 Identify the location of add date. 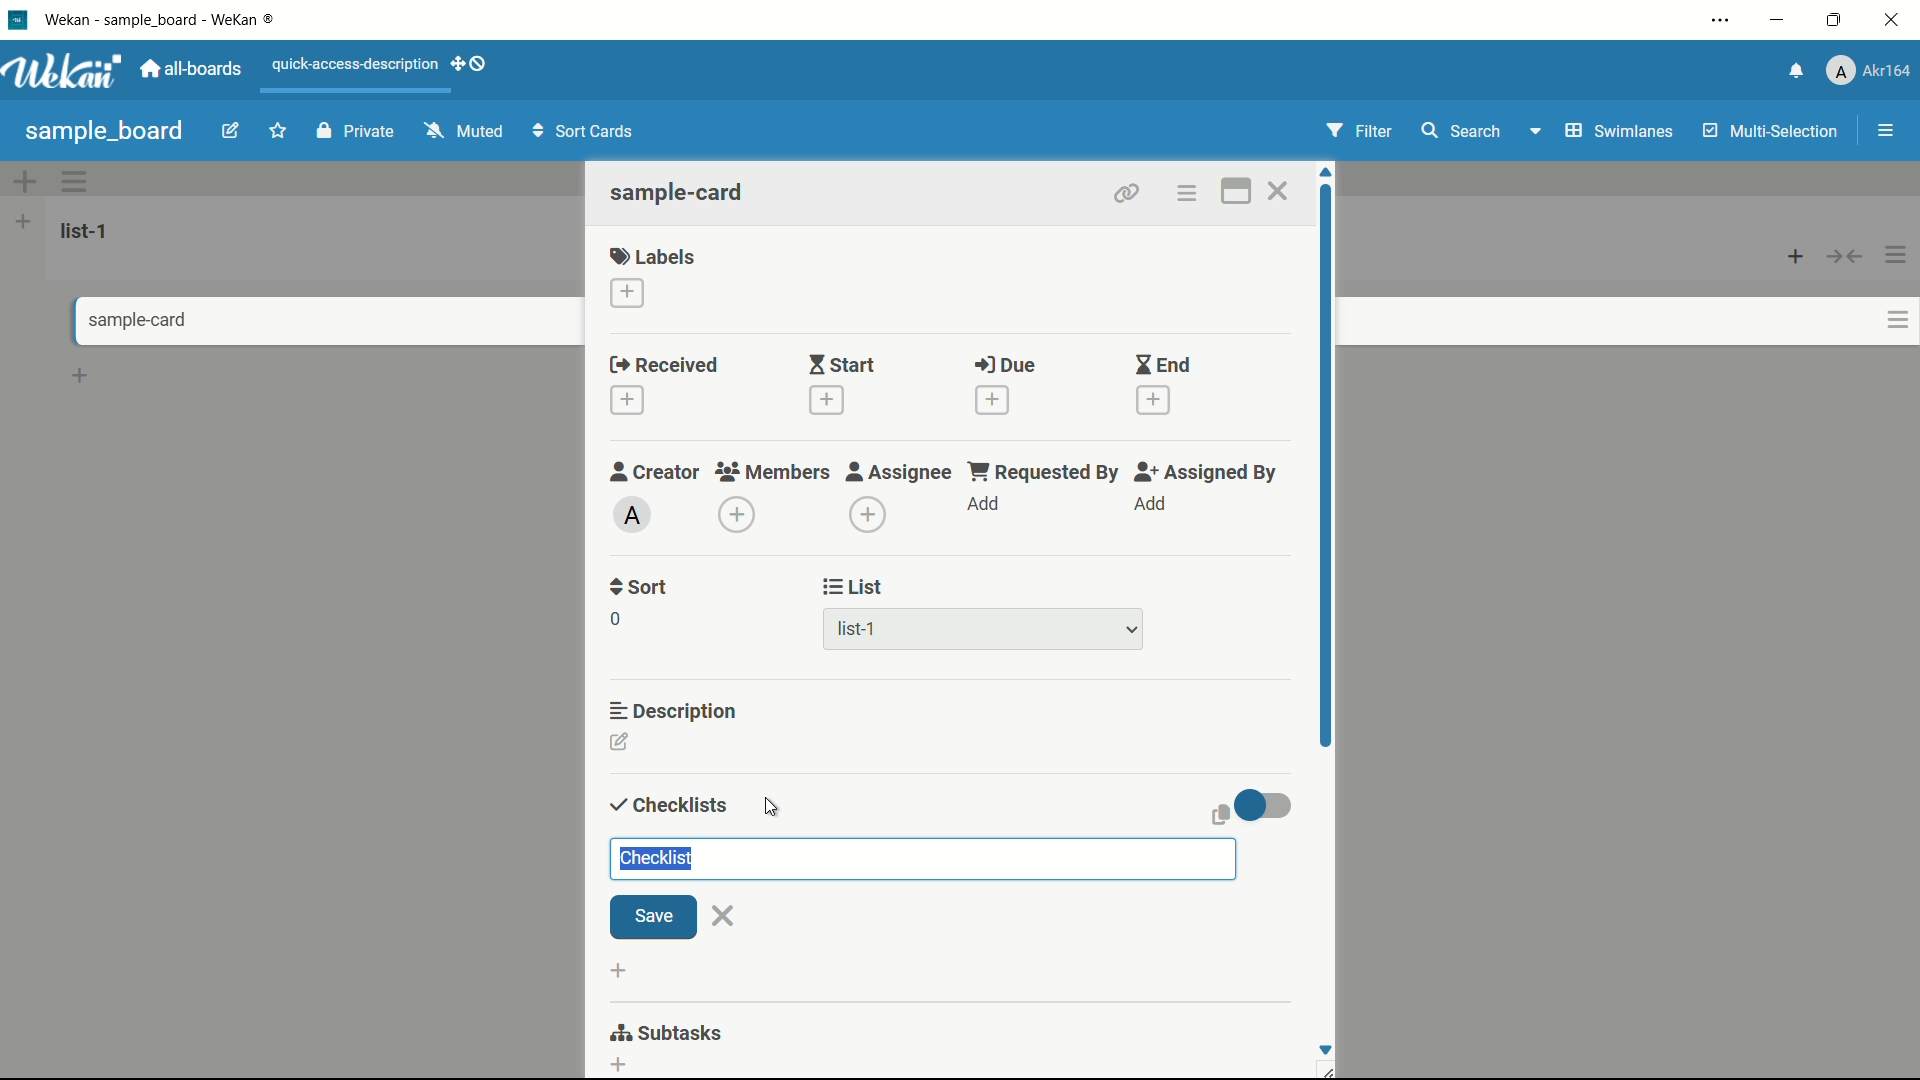
(1154, 401).